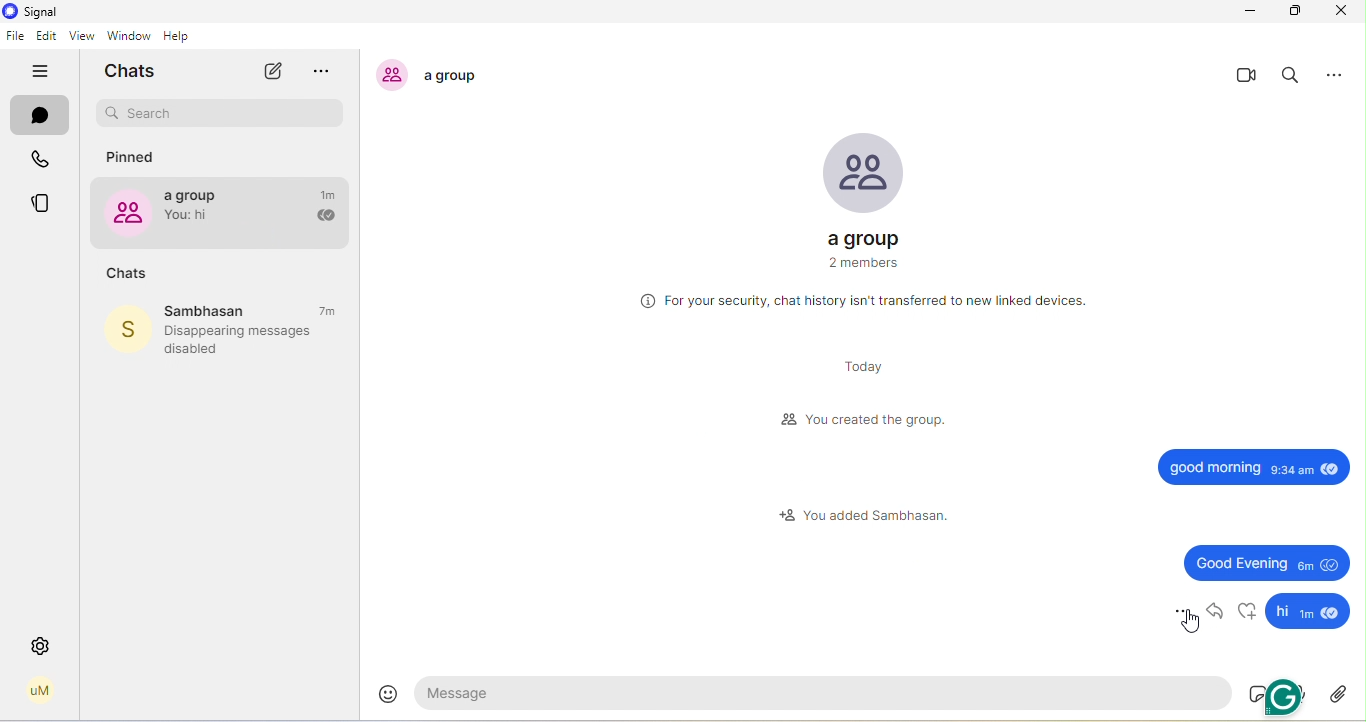 The width and height of the screenshot is (1366, 722). What do you see at coordinates (1180, 608) in the screenshot?
I see `options` at bounding box center [1180, 608].